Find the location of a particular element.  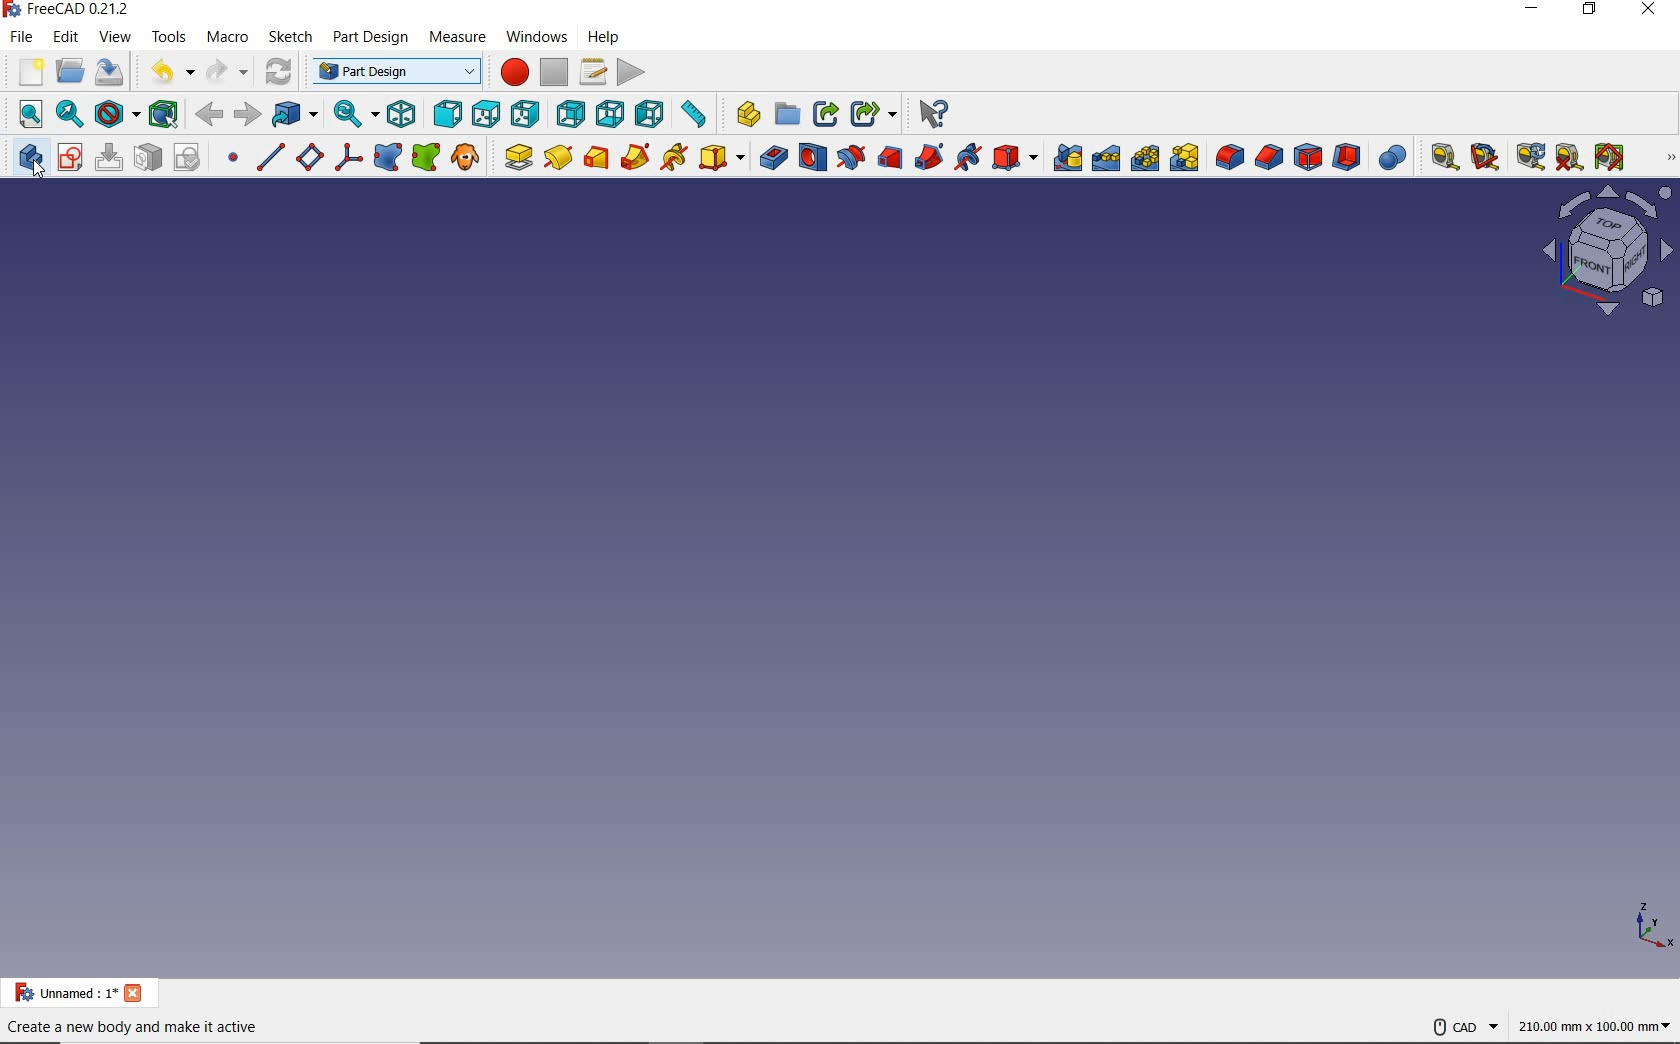

bounding box is located at coordinates (166, 115).